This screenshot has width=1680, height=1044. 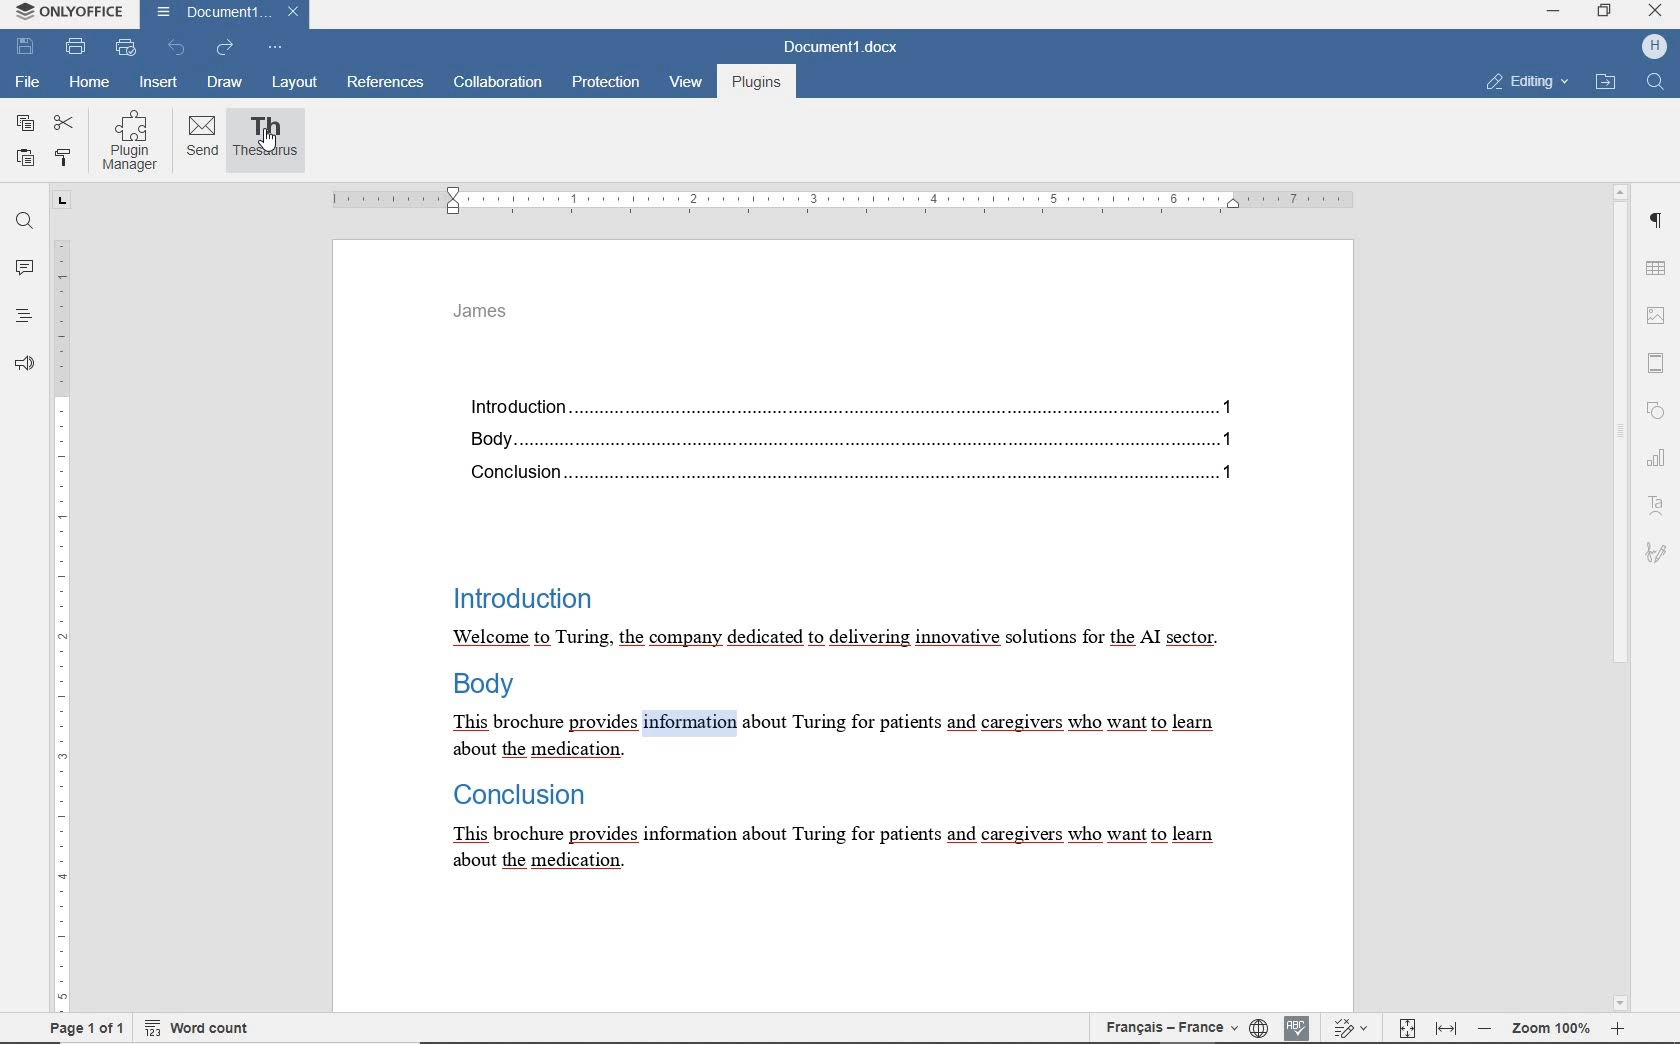 What do you see at coordinates (1640, 48) in the screenshot?
I see `profile` at bounding box center [1640, 48].